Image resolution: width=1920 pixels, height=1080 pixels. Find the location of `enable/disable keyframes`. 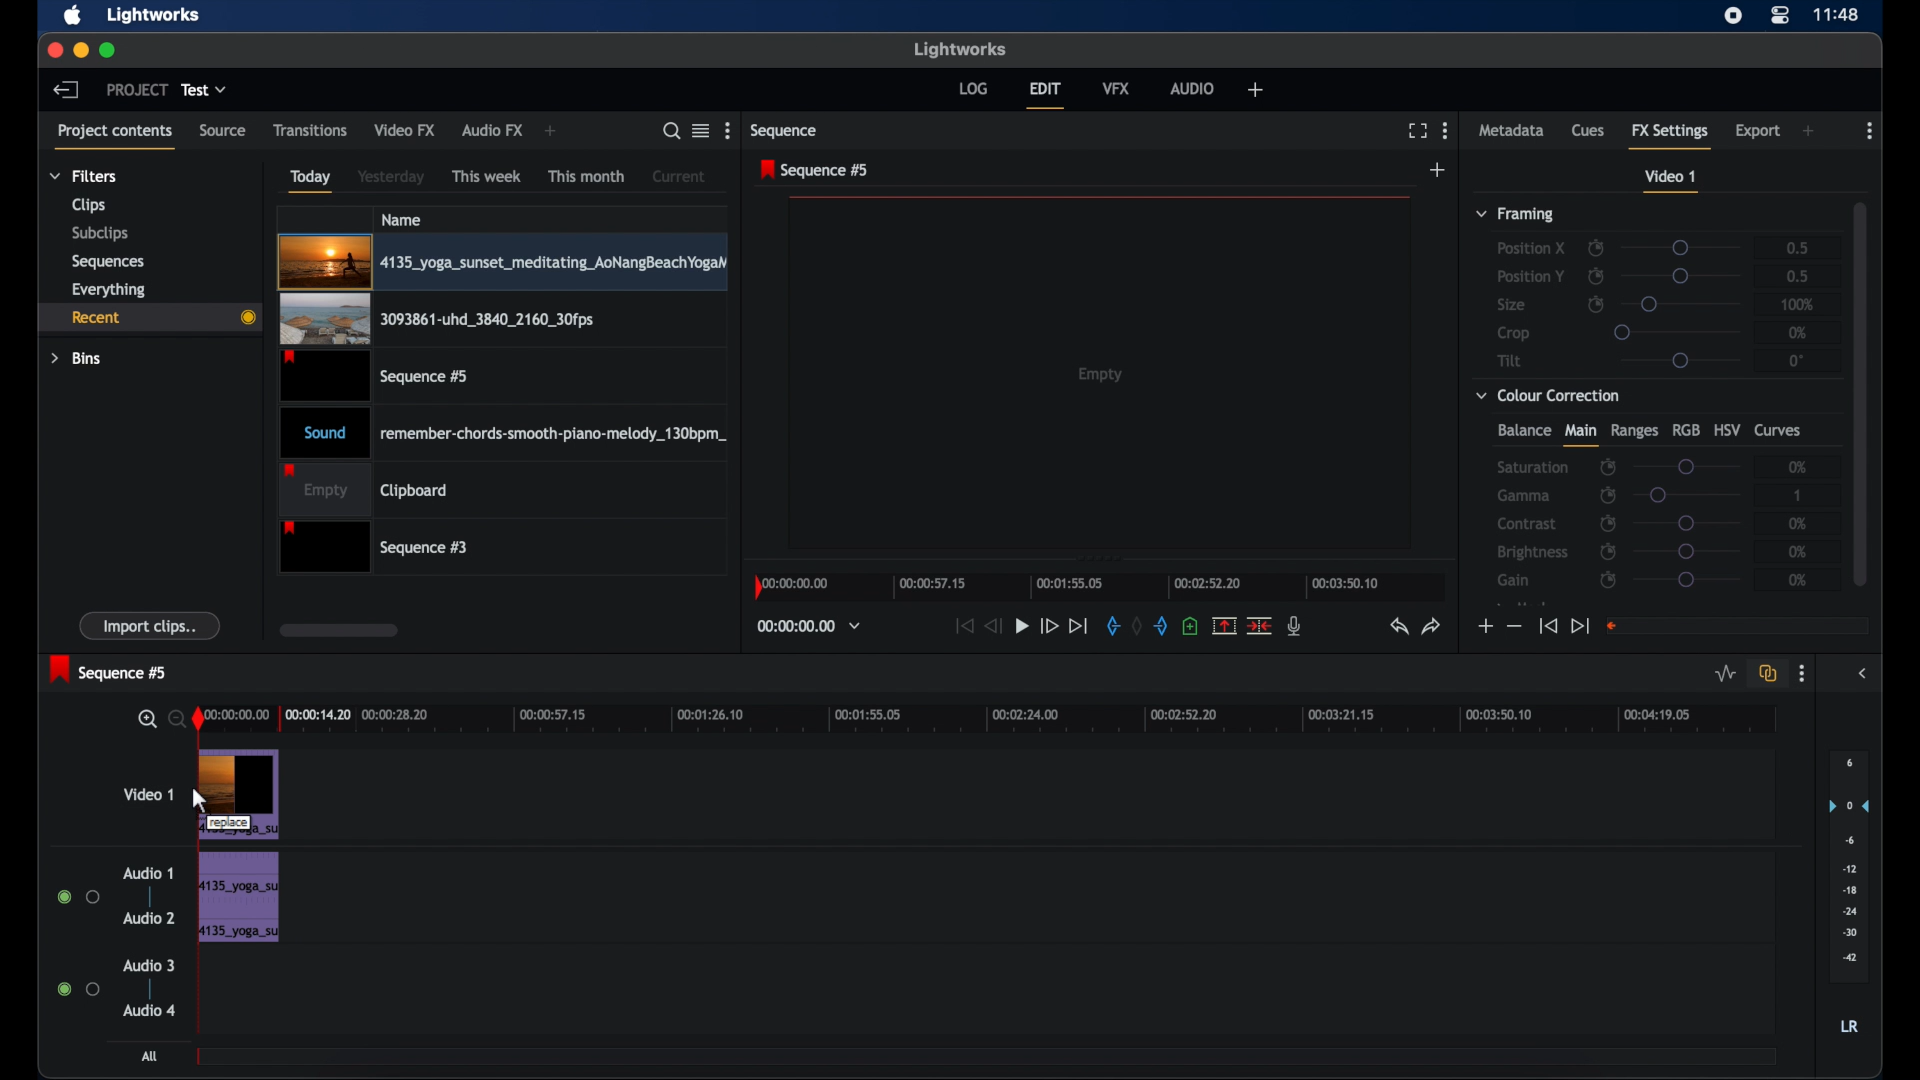

enable/disable keyframes is located at coordinates (1595, 276).